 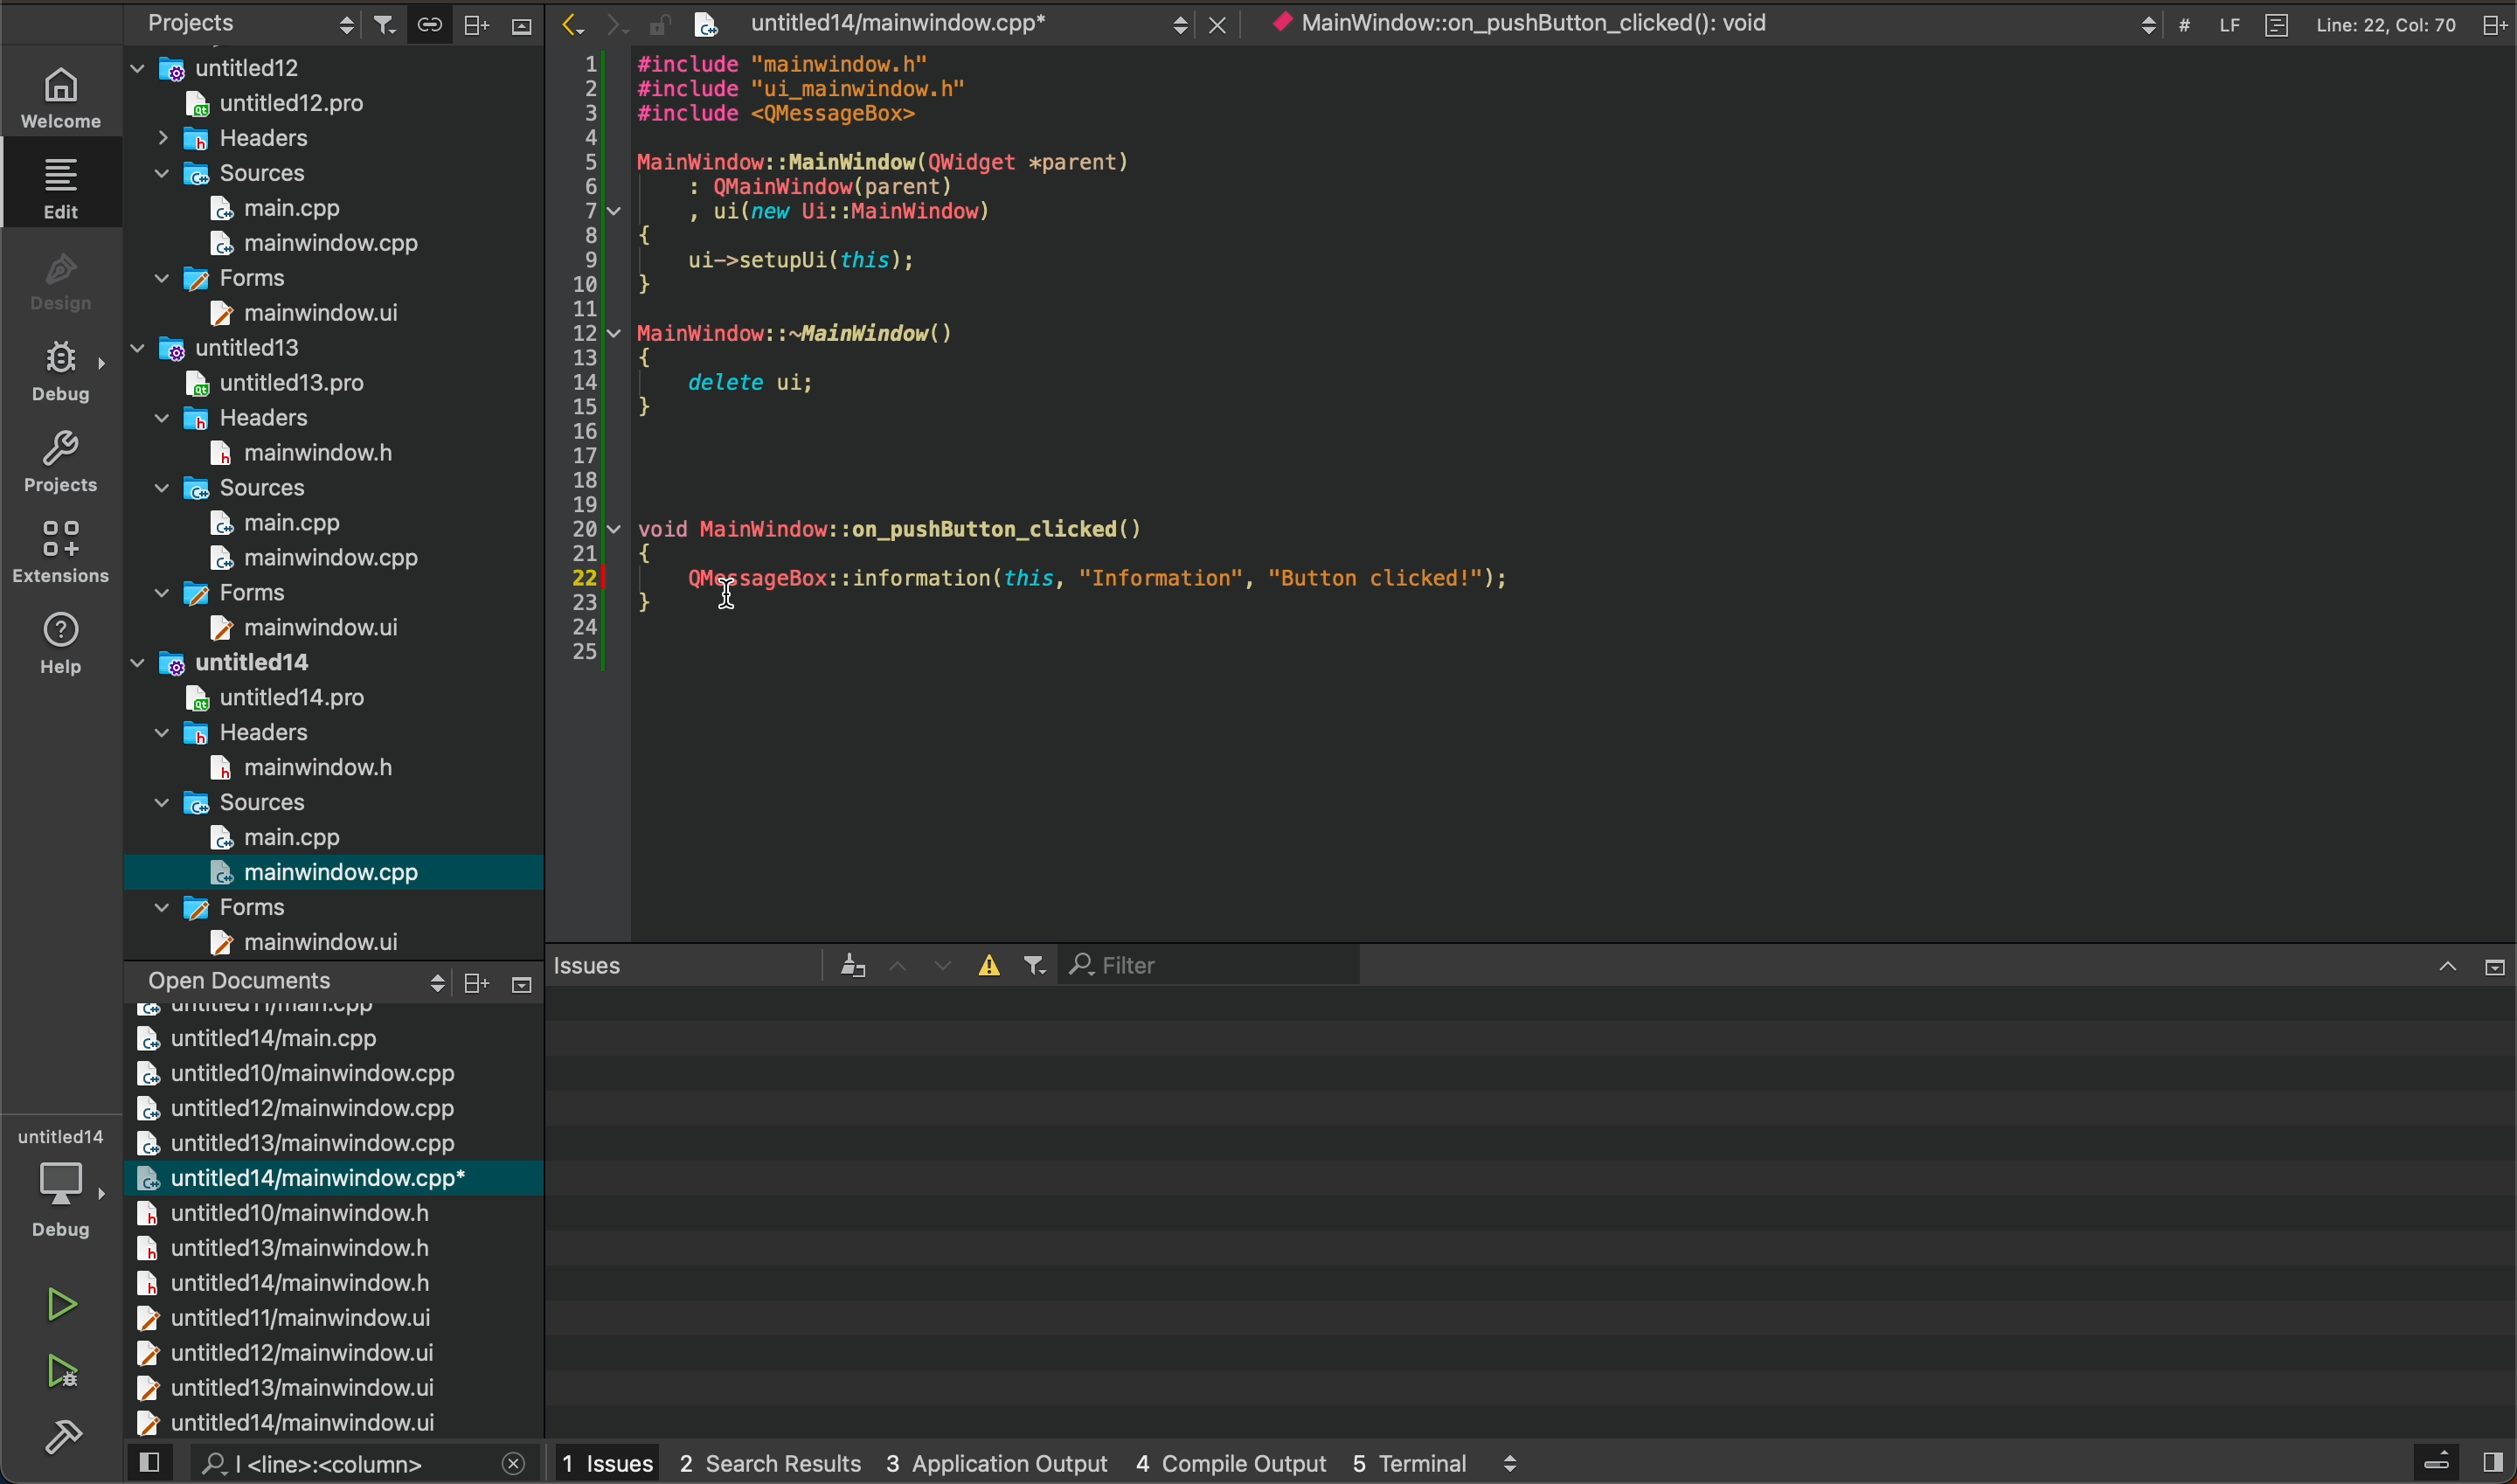 What do you see at coordinates (63, 102) in the screenshot?
I see `WELCOME` at bounding box center [63, 102].